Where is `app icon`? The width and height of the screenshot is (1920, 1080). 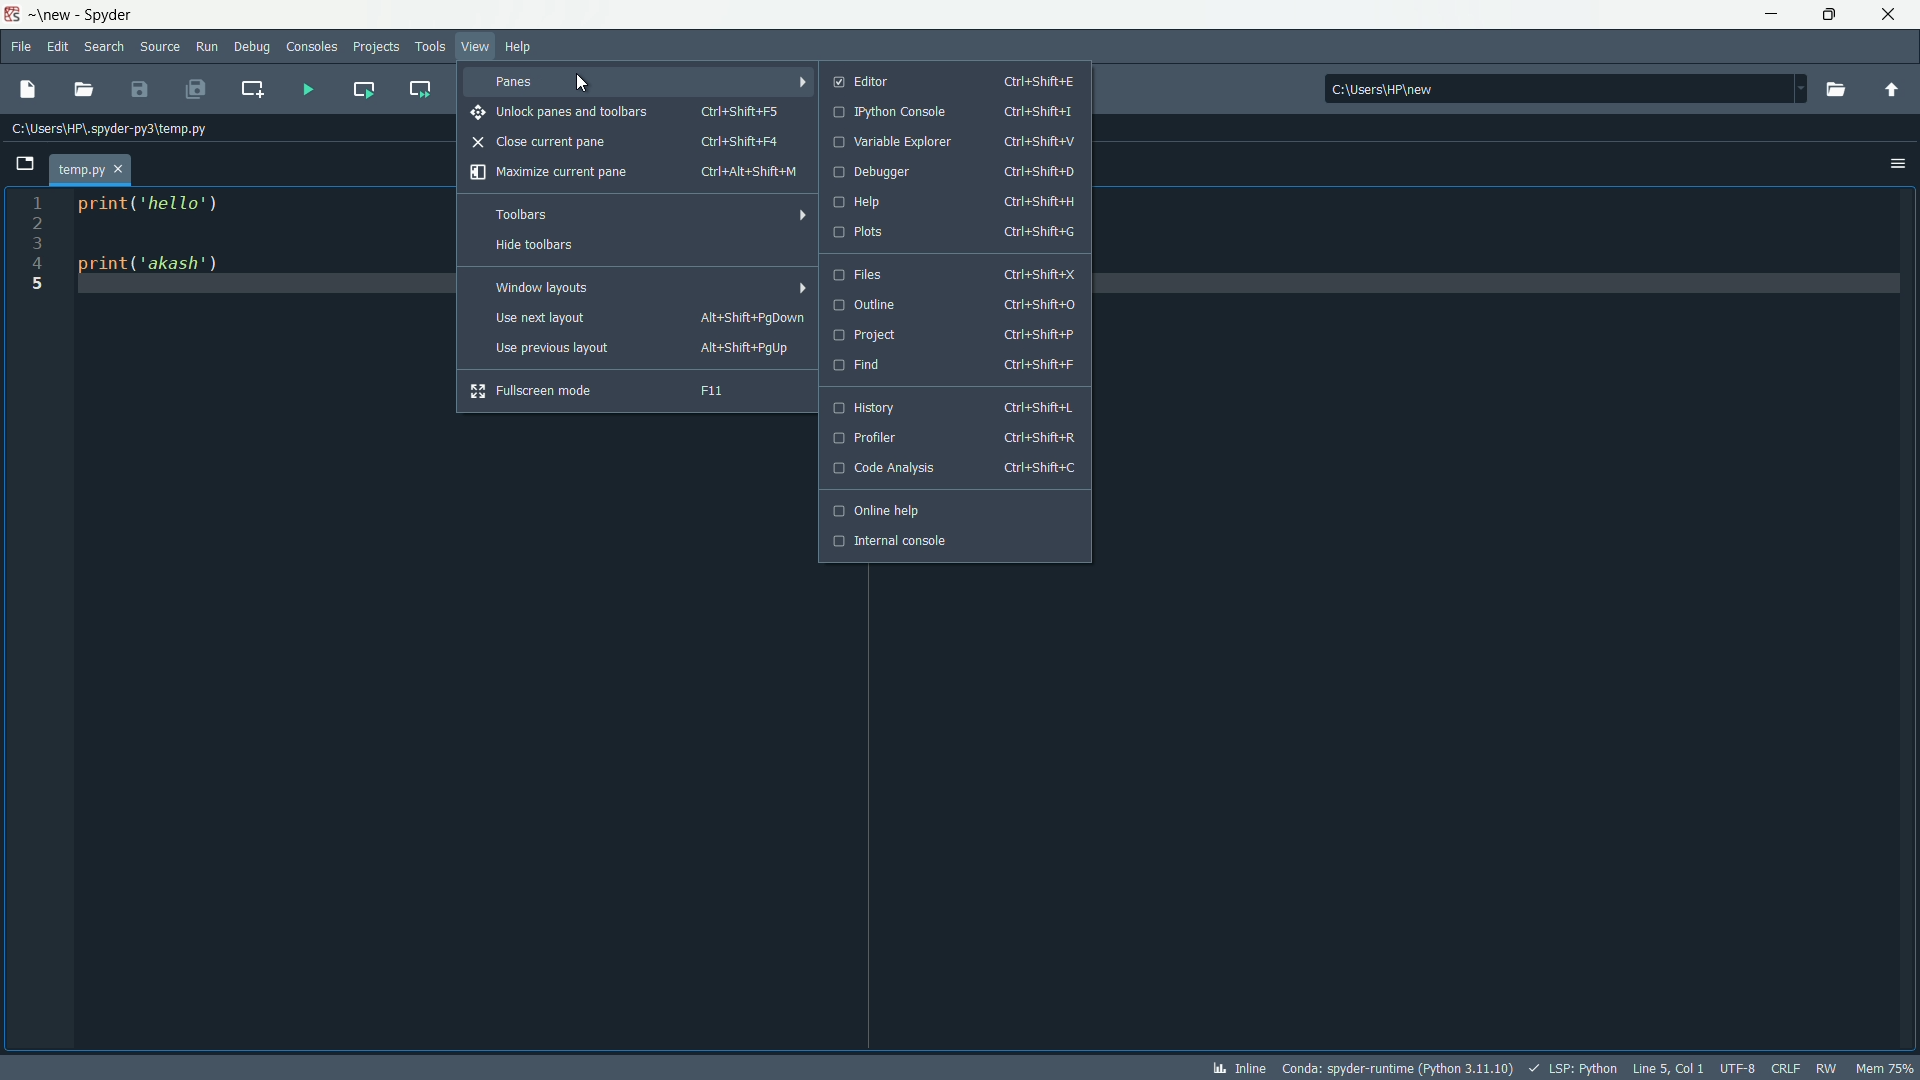
app icon is located at coordinates (14, 15).